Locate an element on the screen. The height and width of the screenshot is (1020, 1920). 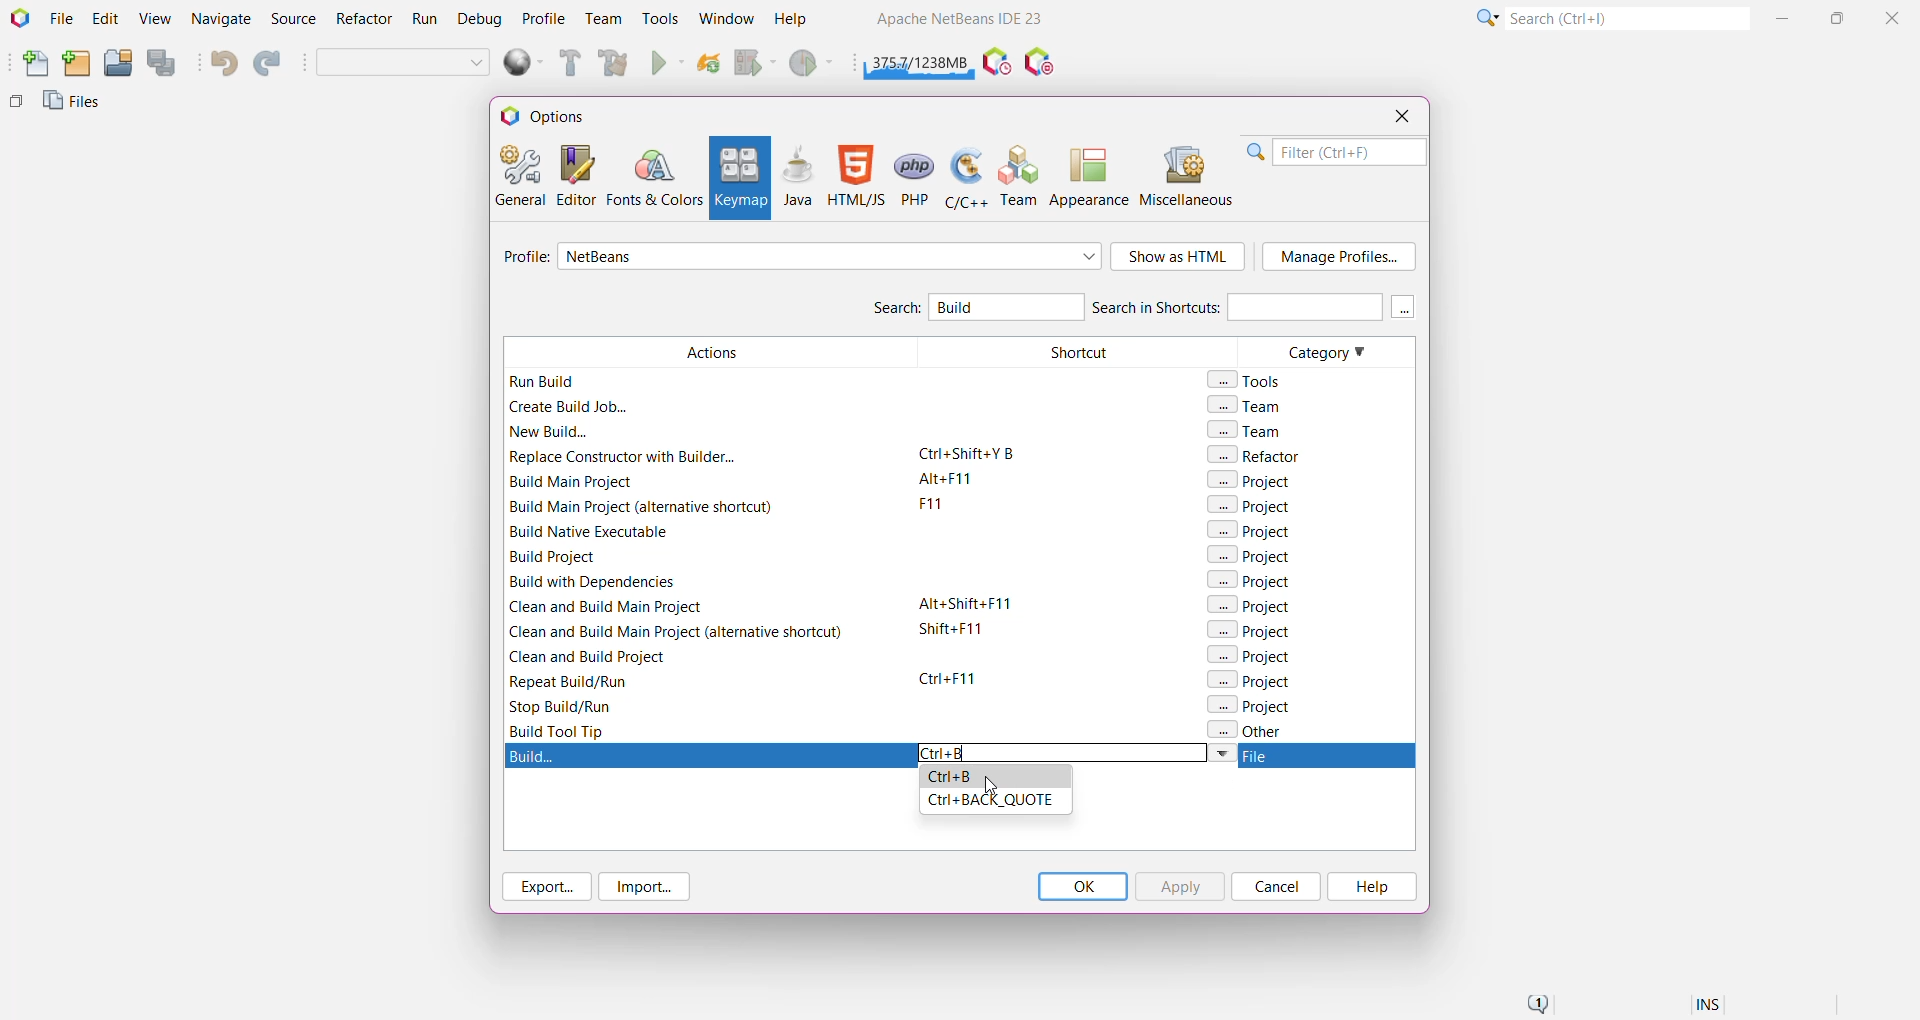
Application Logo is located at coordinates (18, 19).